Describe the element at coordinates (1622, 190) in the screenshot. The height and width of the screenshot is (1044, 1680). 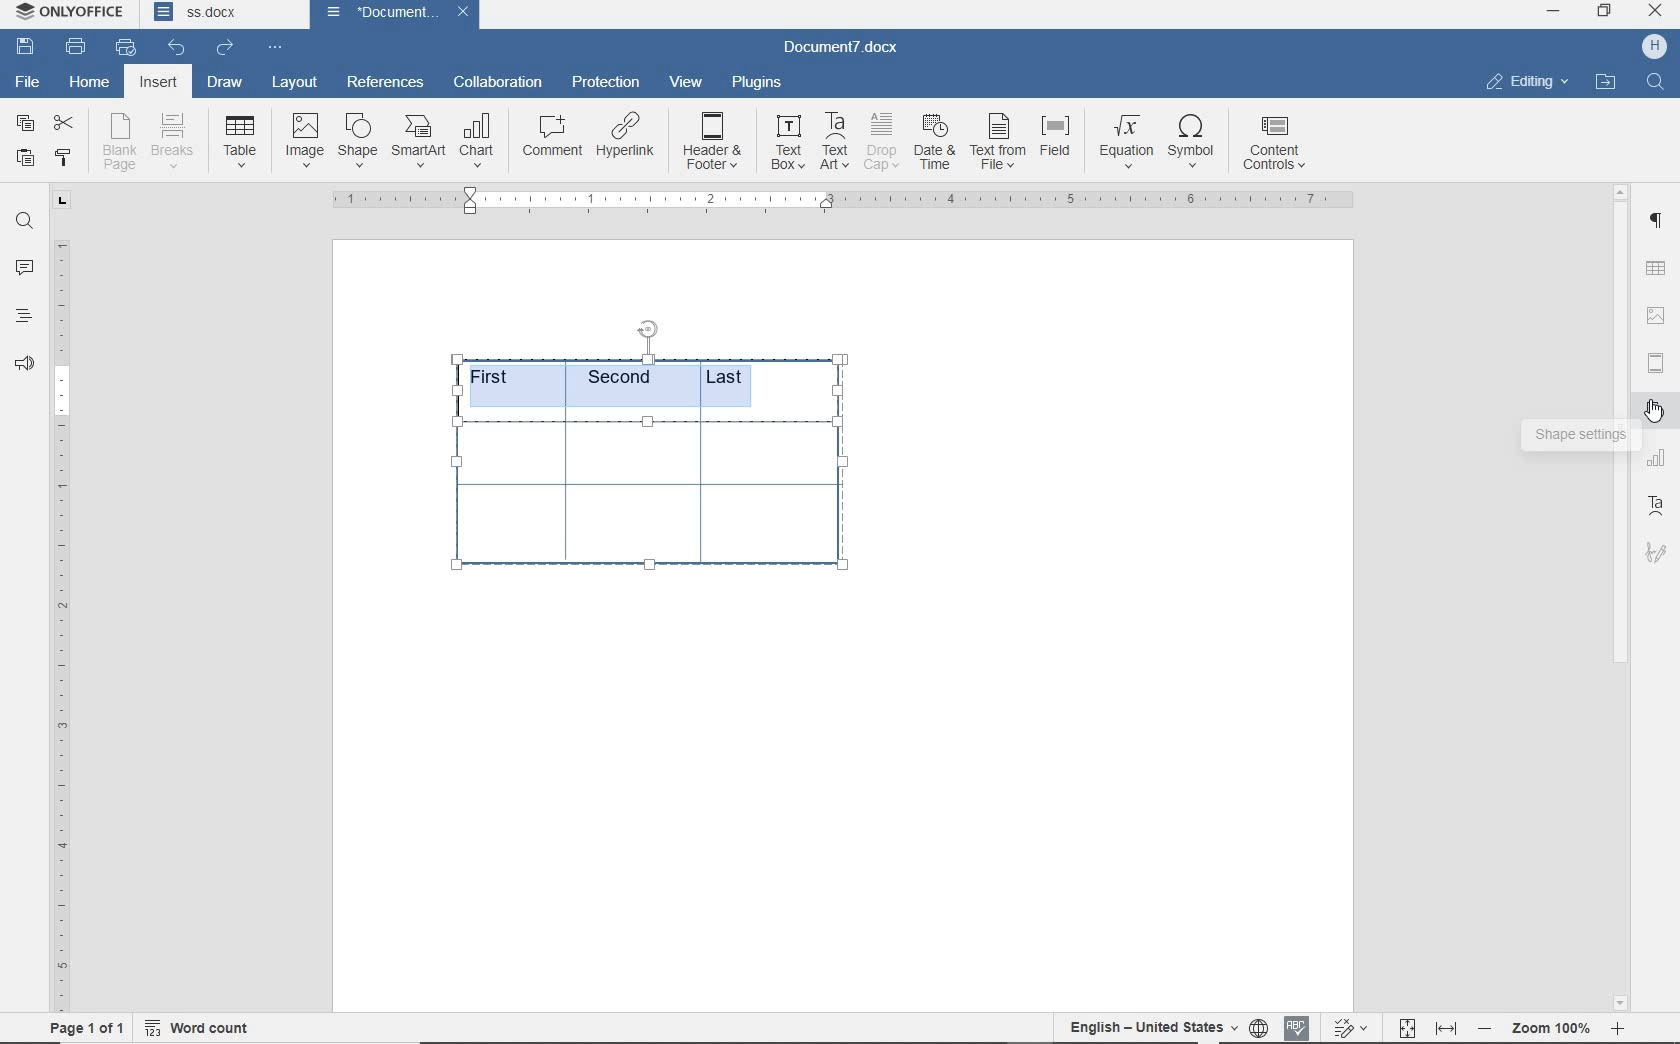
I see `scroll up` at that location.